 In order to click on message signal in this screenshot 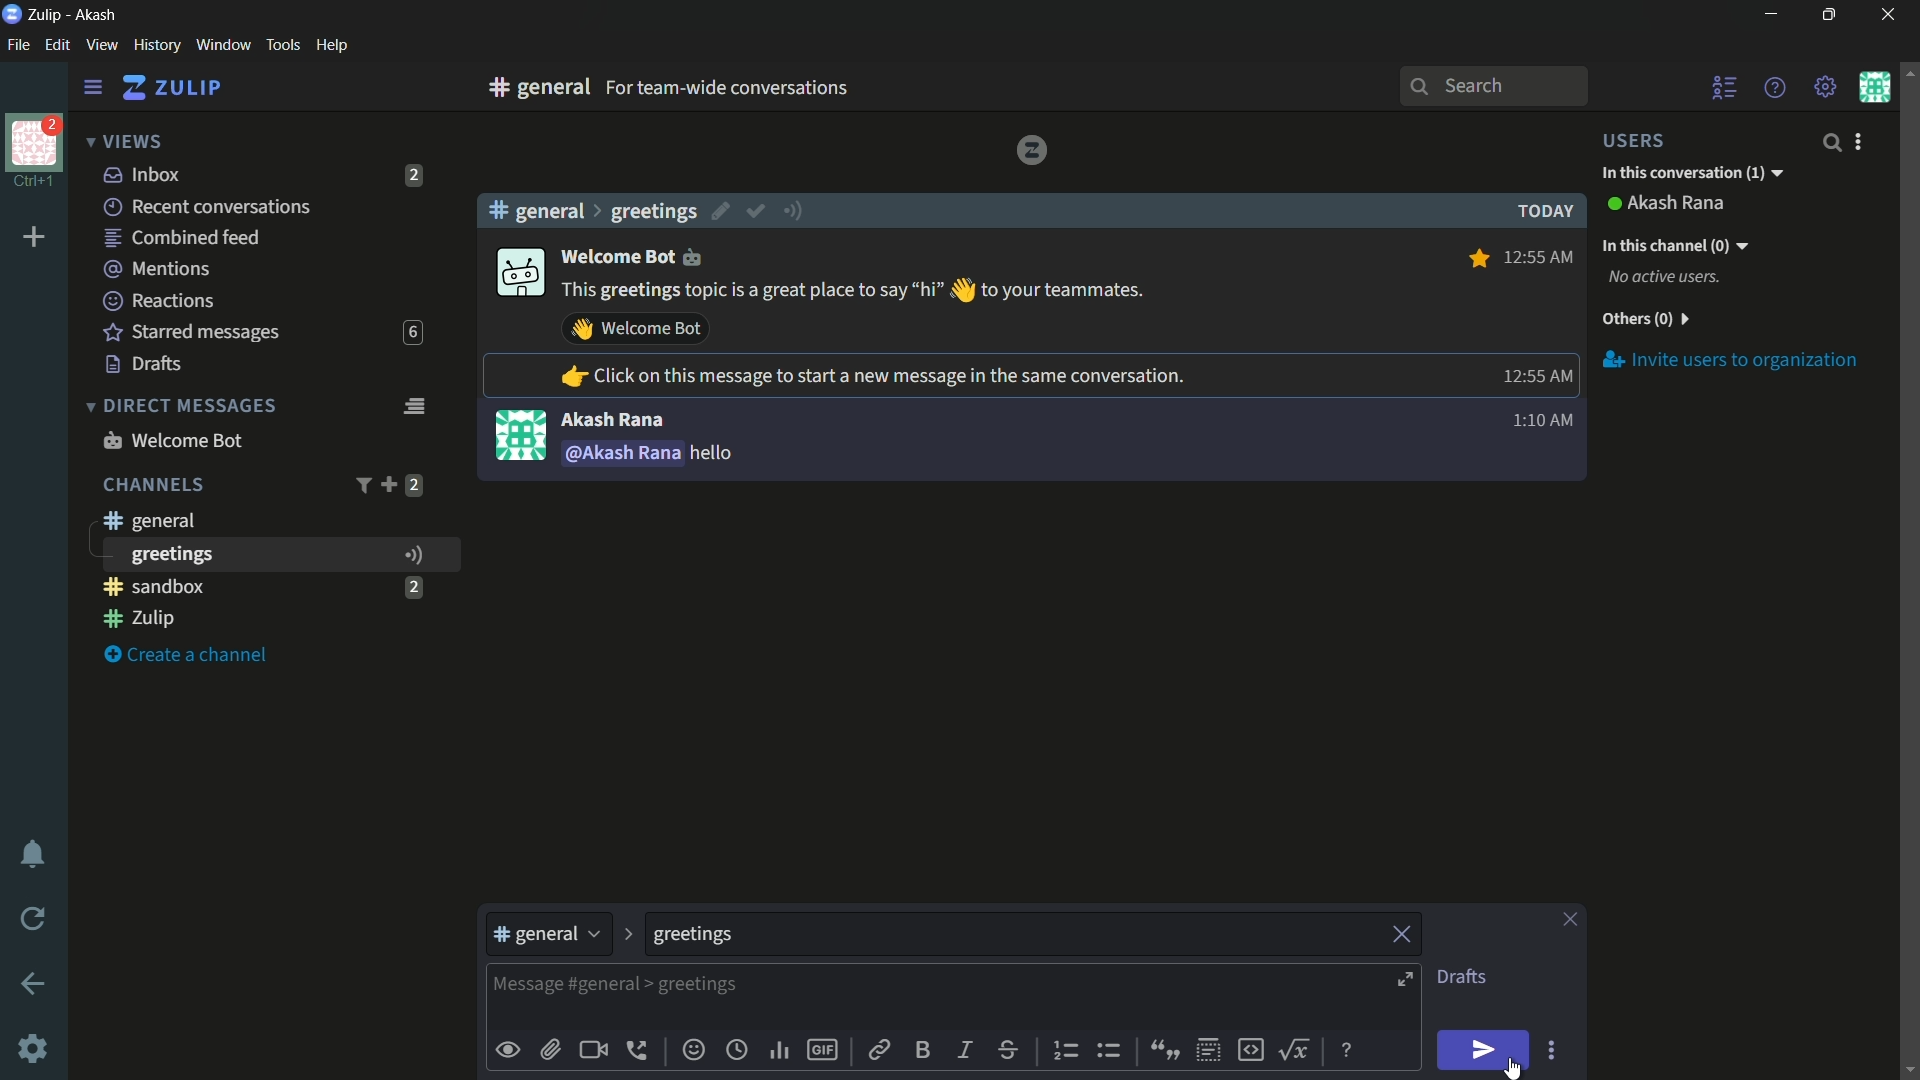, I will do `click(411, 555)`.